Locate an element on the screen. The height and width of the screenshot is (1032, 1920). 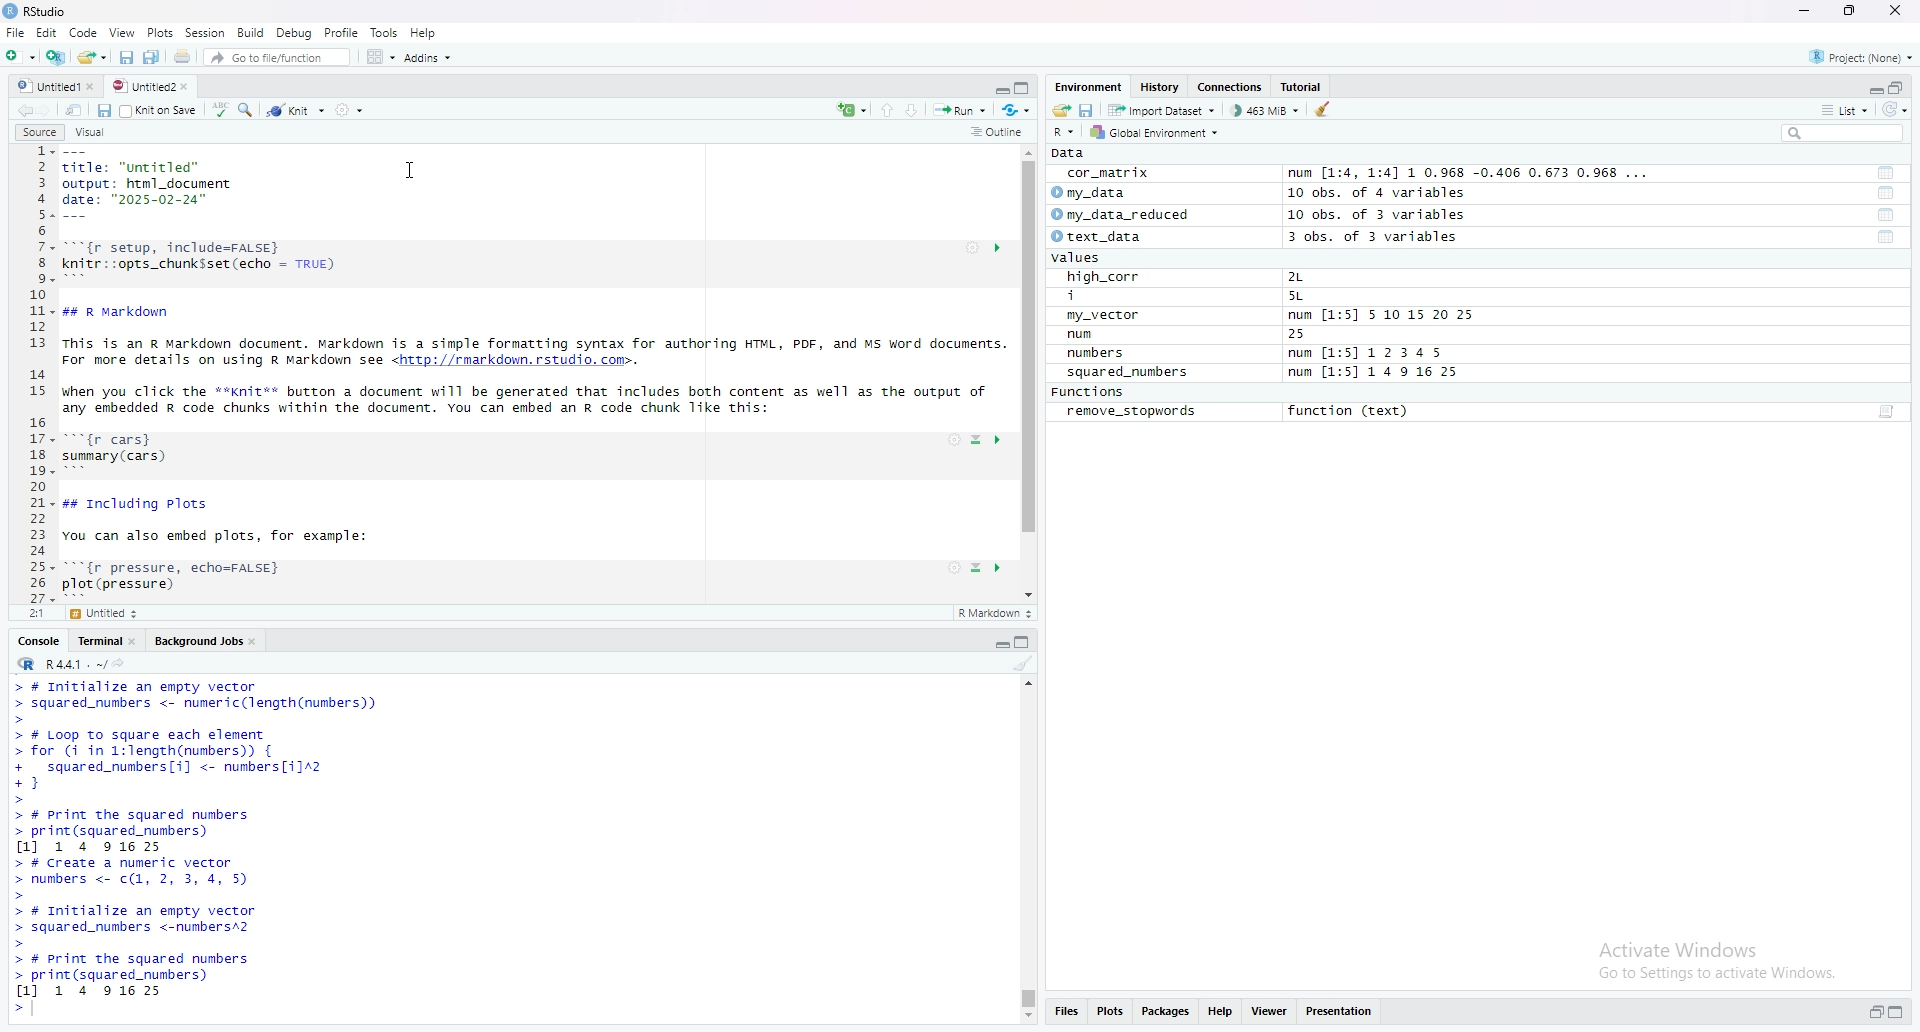
minimize is located at coordinates (998, 645).